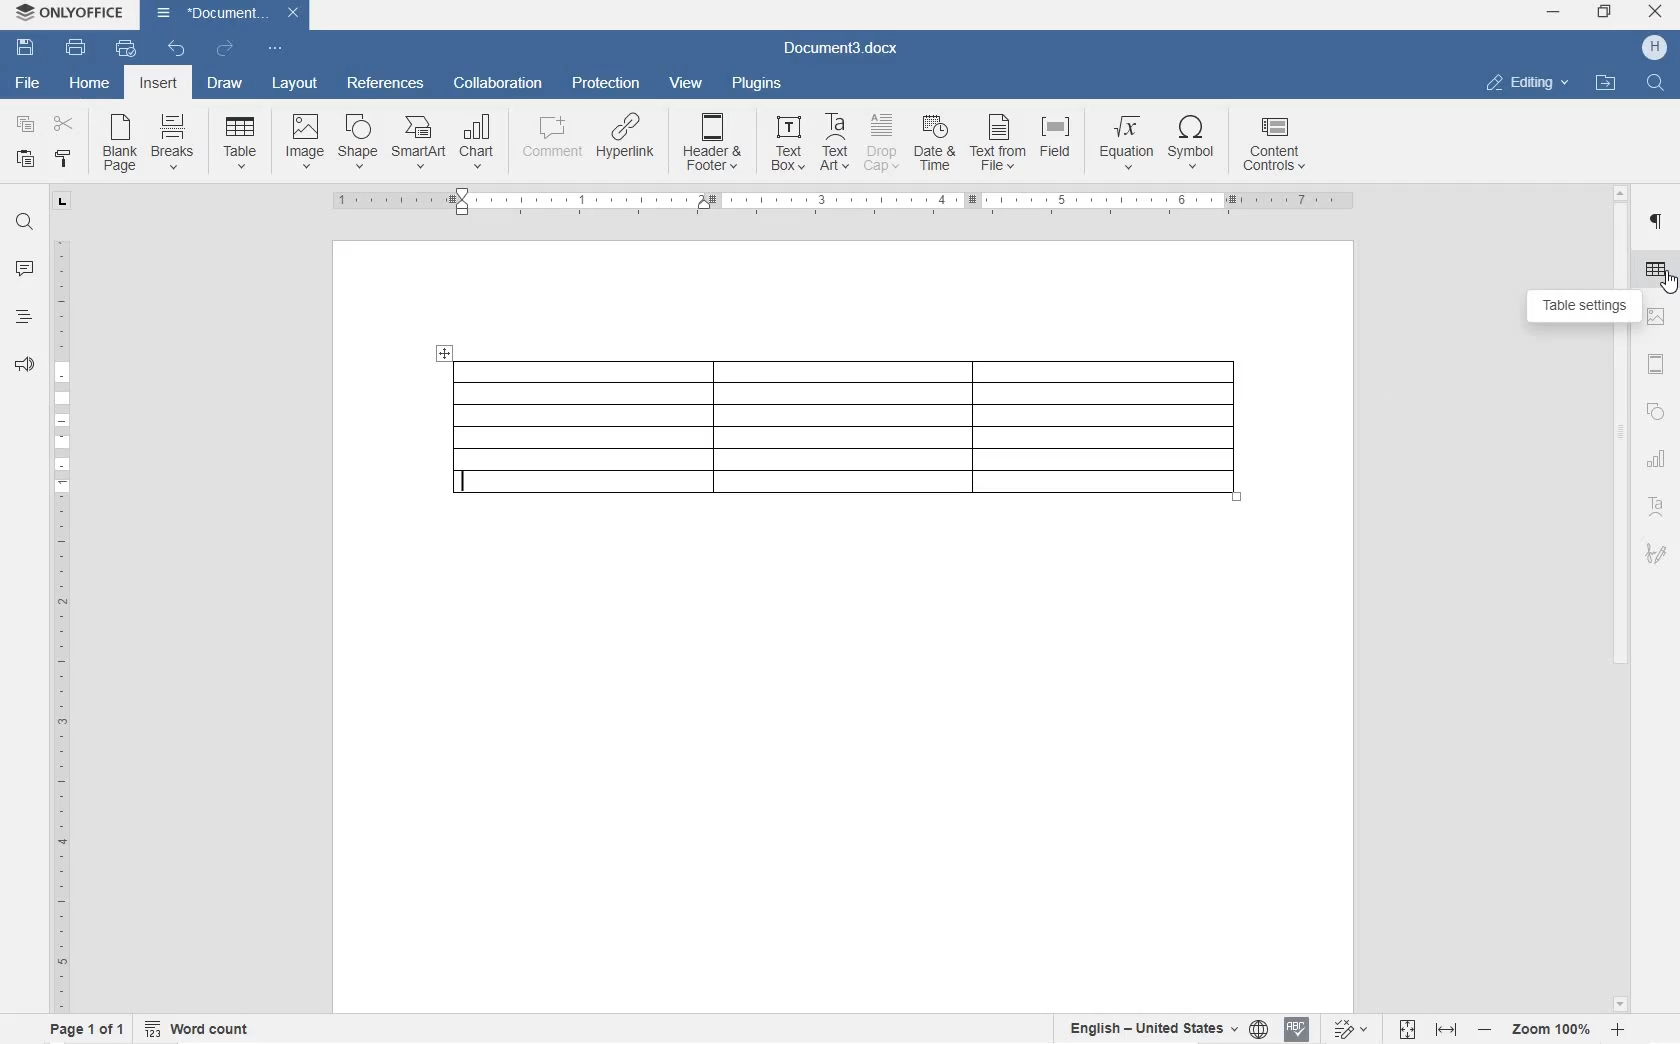 This screenshot has width=1680, height=1044. What do you see at coordinates (22, 365) in the screenshot?
I see `FEEDBACK & SUPPORT` at bounding box center [22, 365].